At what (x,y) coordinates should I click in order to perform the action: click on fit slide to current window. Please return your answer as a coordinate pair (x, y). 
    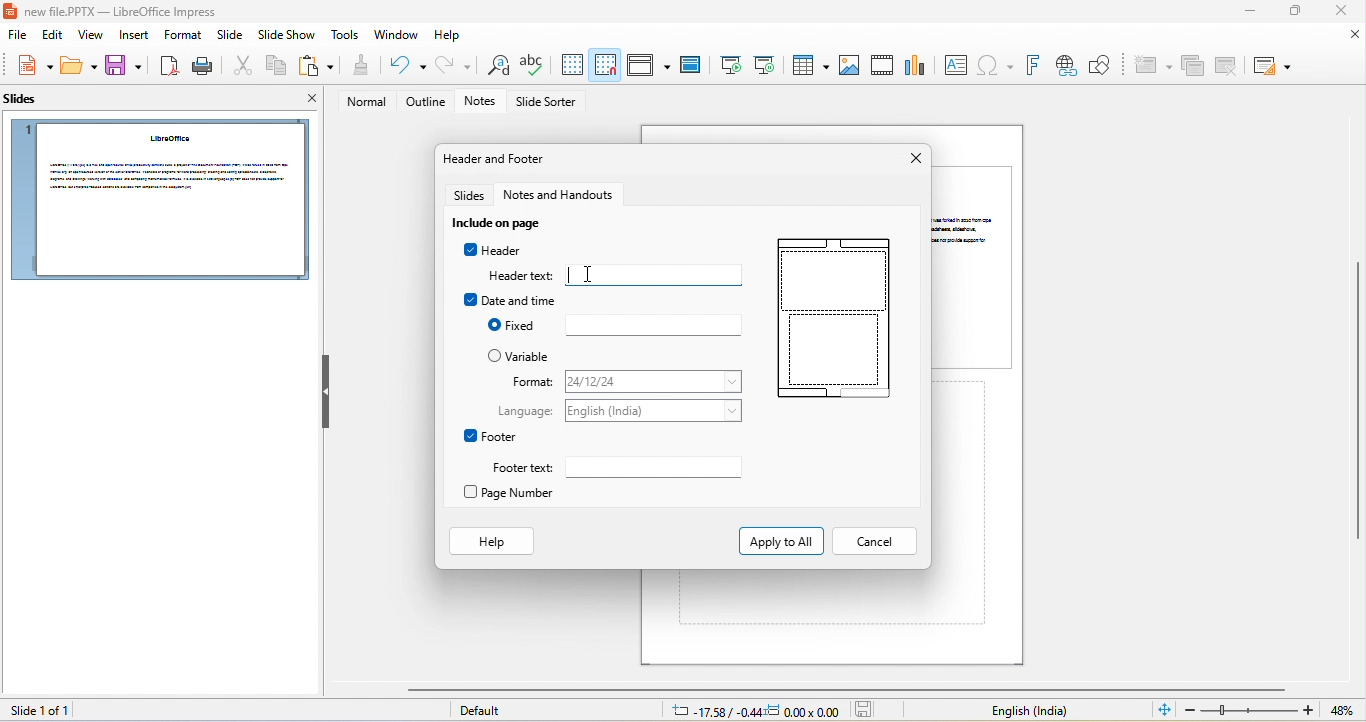
    Looking at the image, I should click on (1164, 709).